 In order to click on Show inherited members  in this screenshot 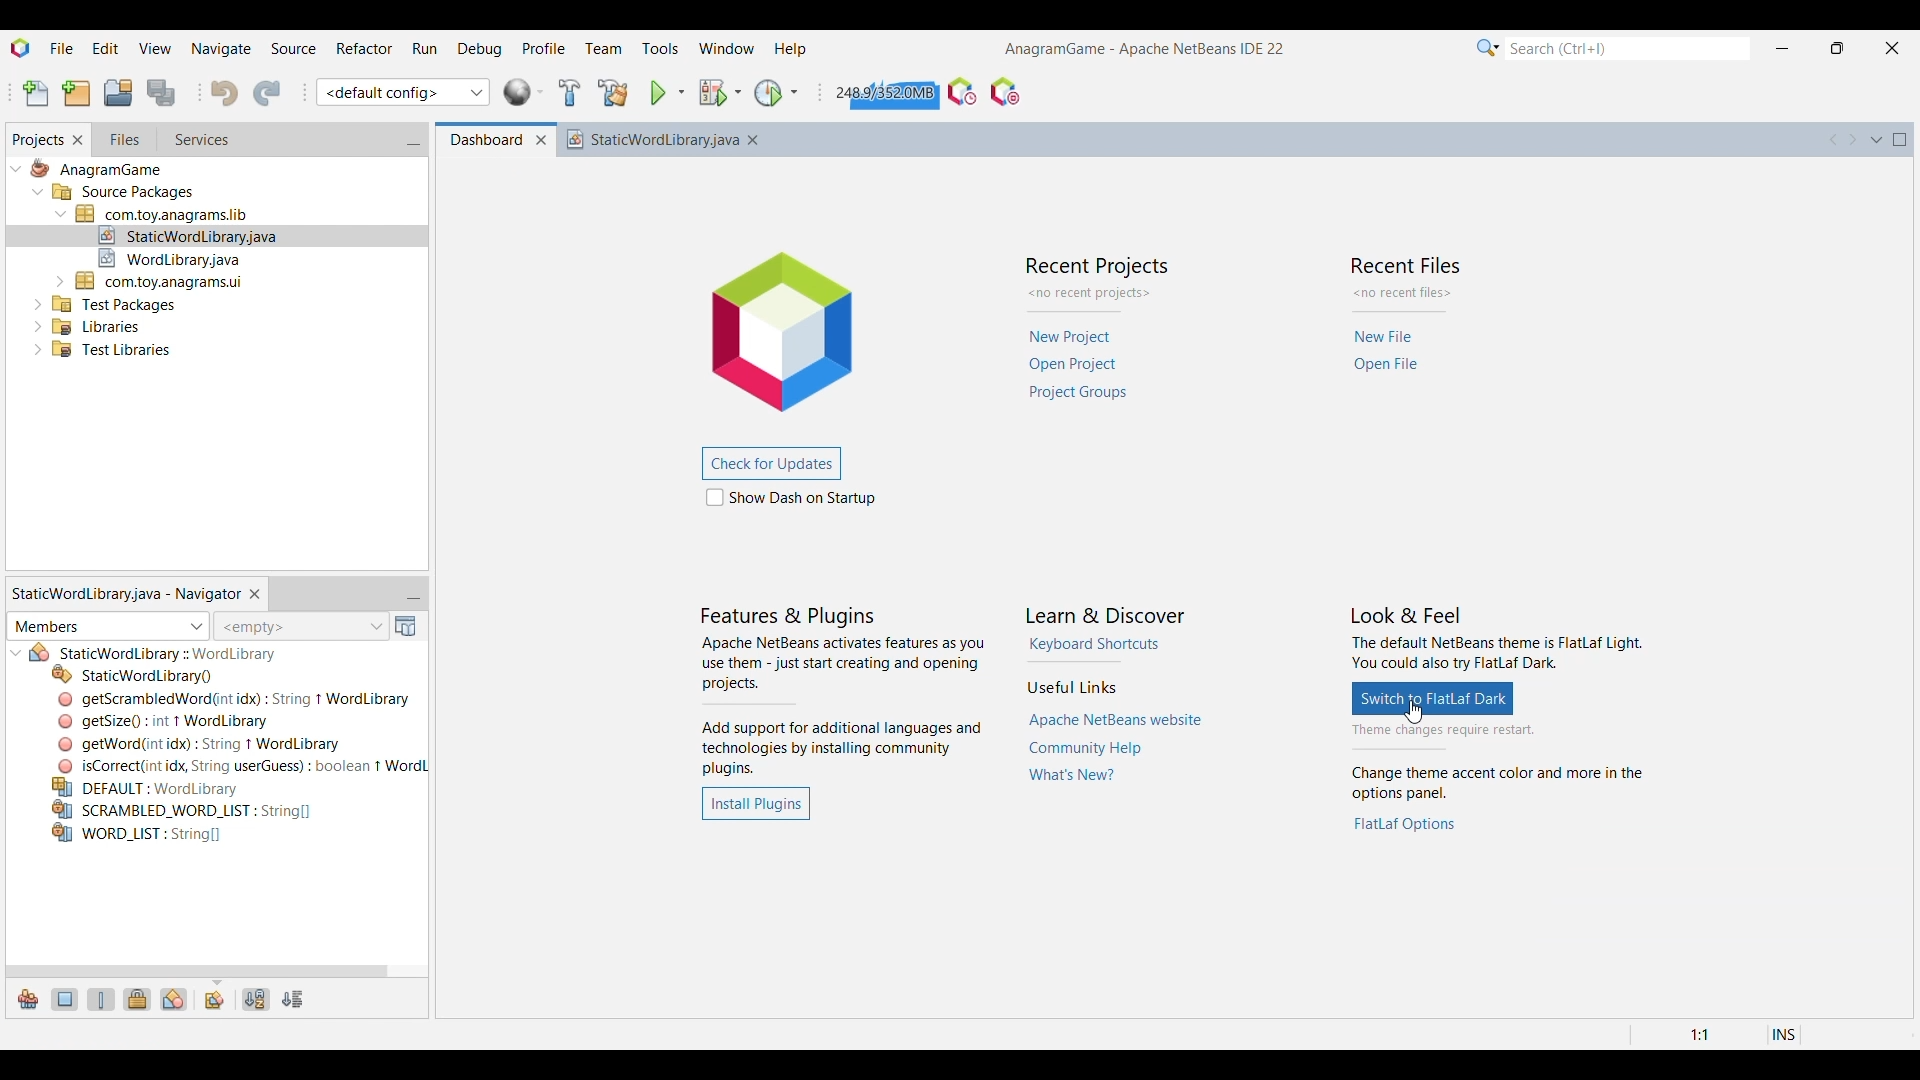, I will do `click(28, 1000)`.